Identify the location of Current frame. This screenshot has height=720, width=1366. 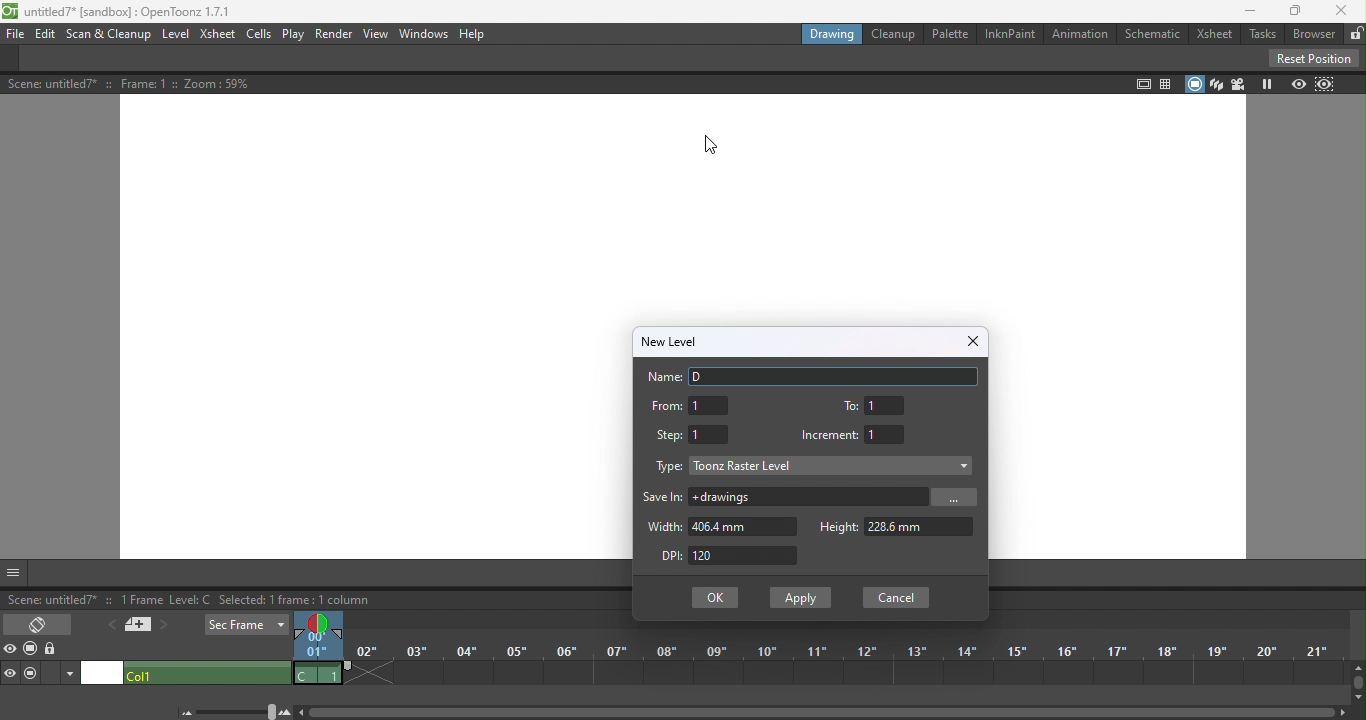
(313, 647).